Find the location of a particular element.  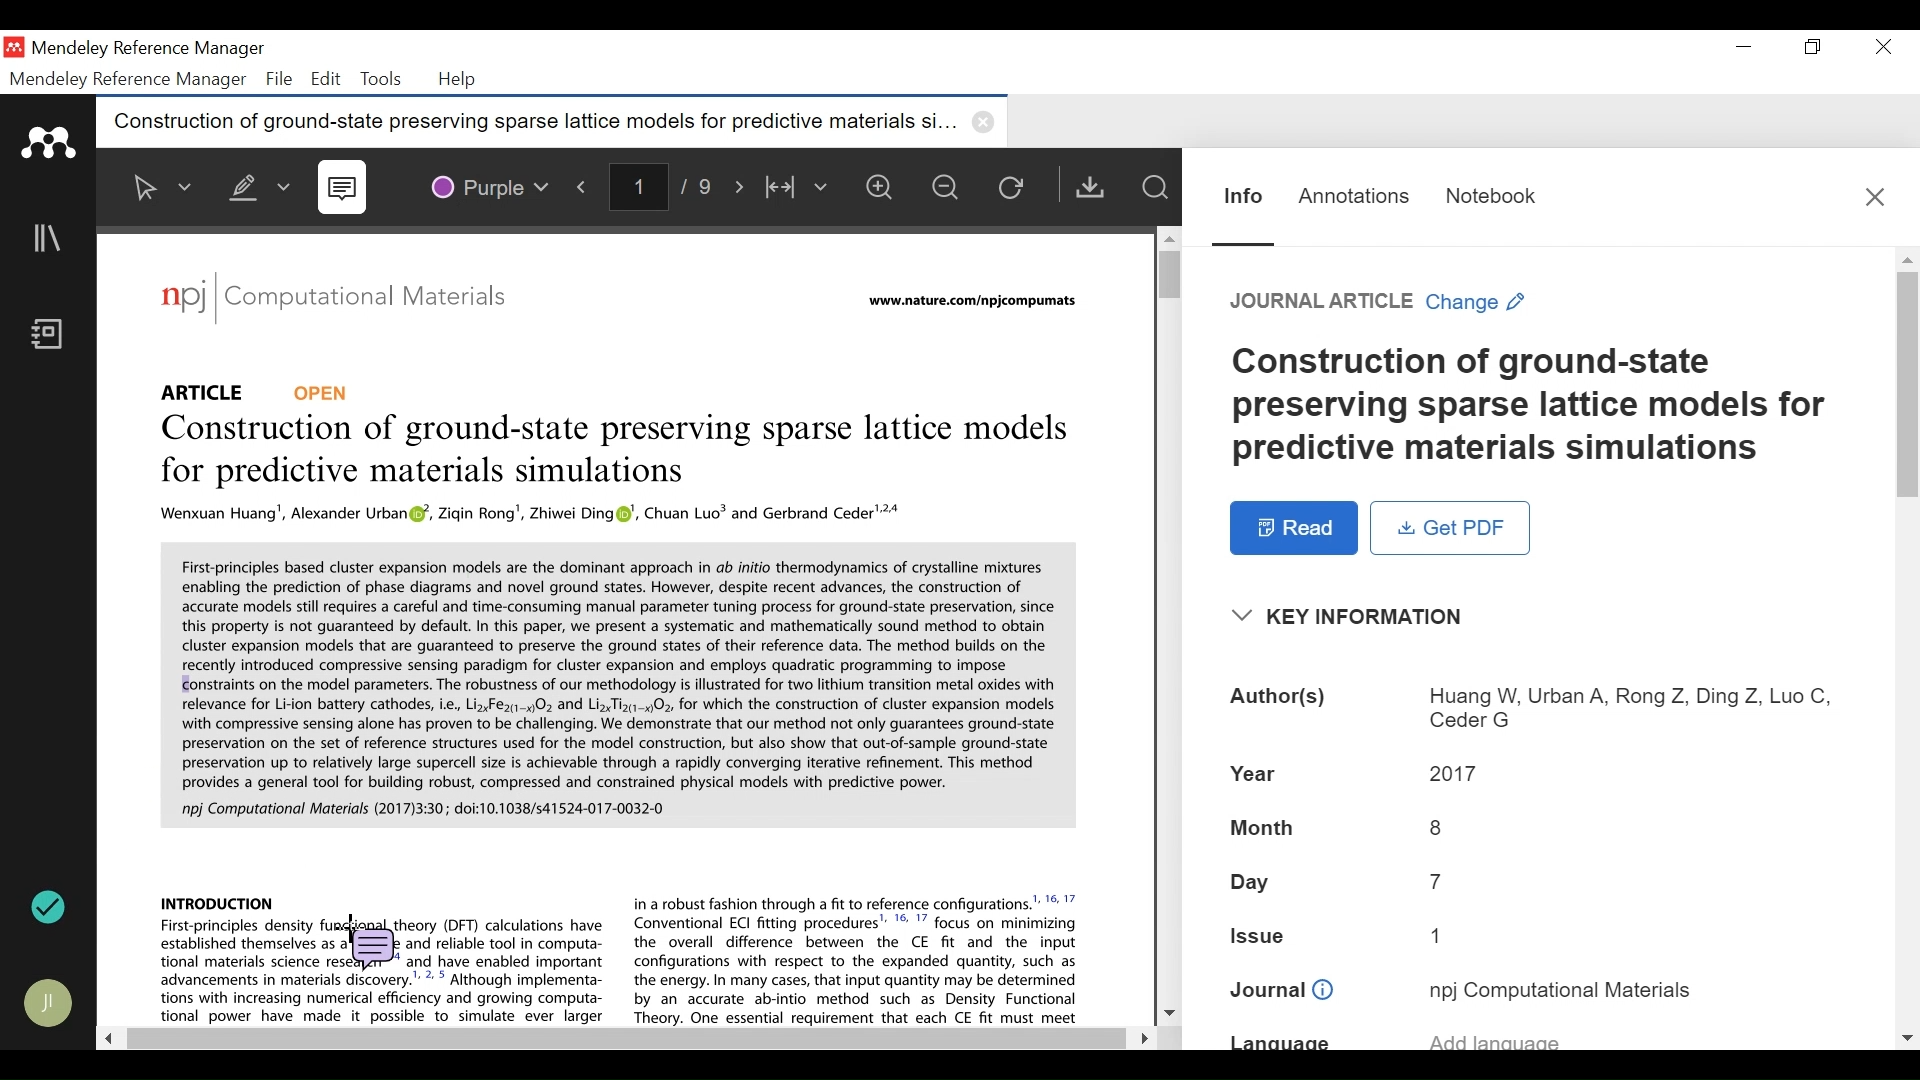

Close is located at coordinates (1876, 195).